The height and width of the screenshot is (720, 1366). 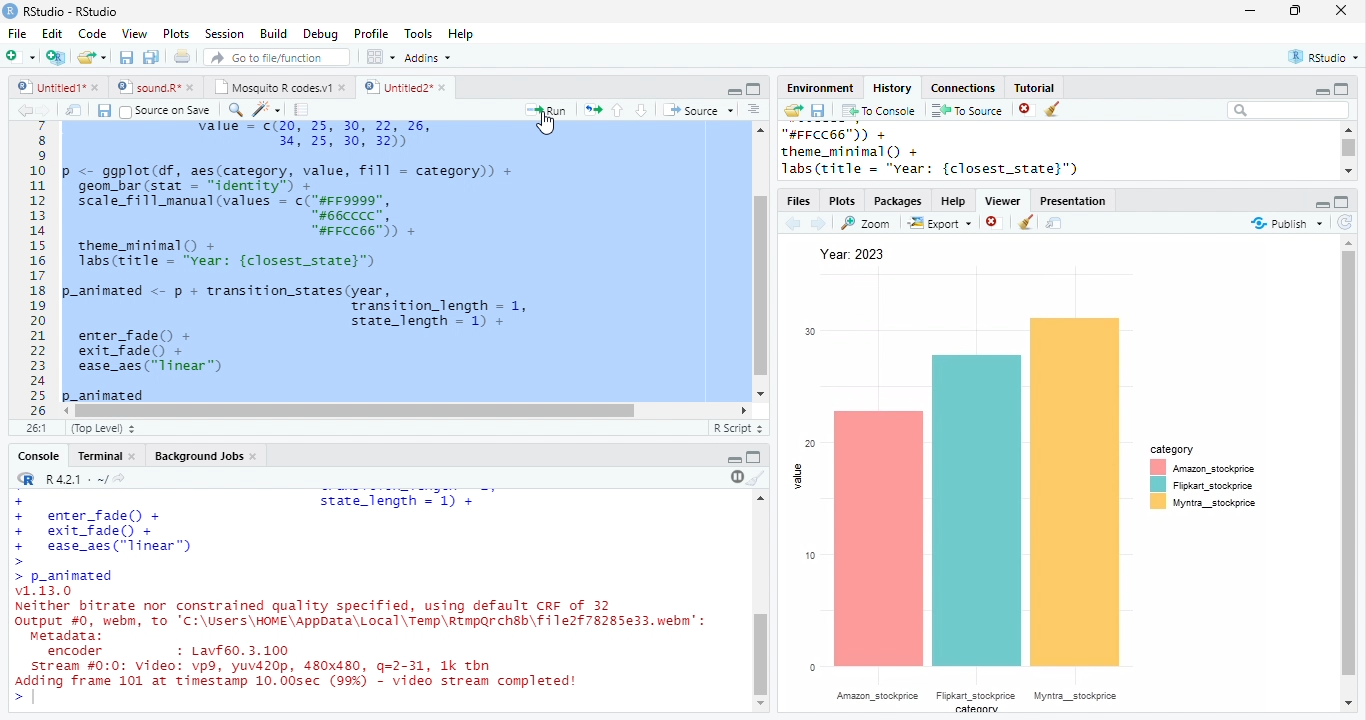 What do you see at coordinates (734, 460) in the screenshot?
I see `minimize` at bounding box center [734, 460].